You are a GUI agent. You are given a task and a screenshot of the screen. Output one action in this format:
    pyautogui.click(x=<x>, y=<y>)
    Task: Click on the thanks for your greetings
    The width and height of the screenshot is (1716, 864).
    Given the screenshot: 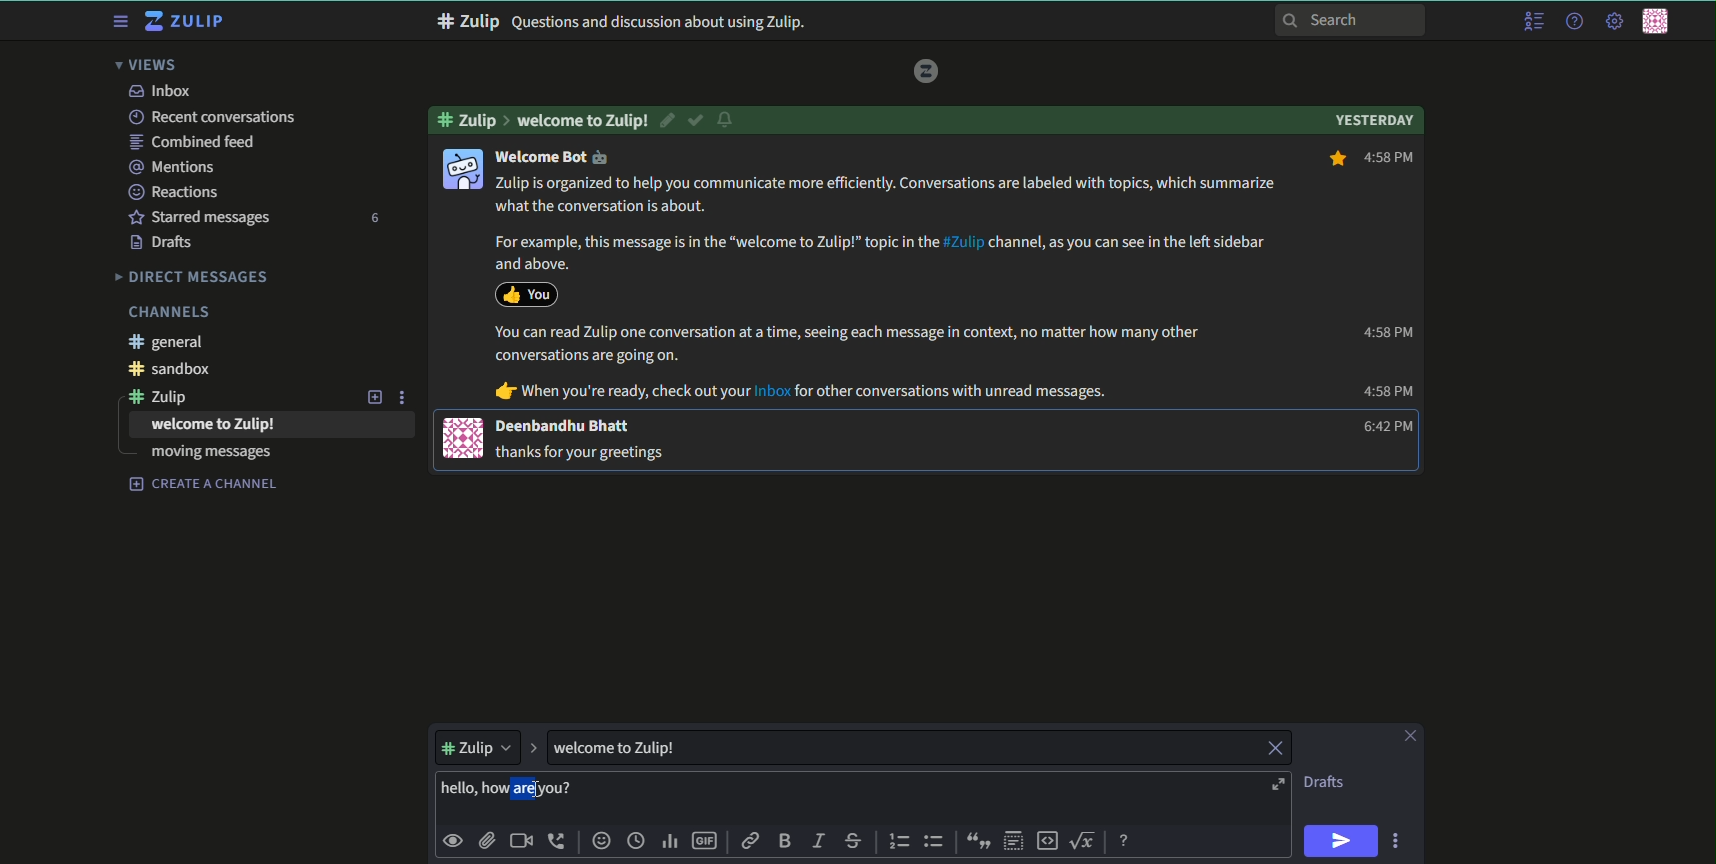 What is the action you would take?
    pyautogui.click(x=585, y=451)
    